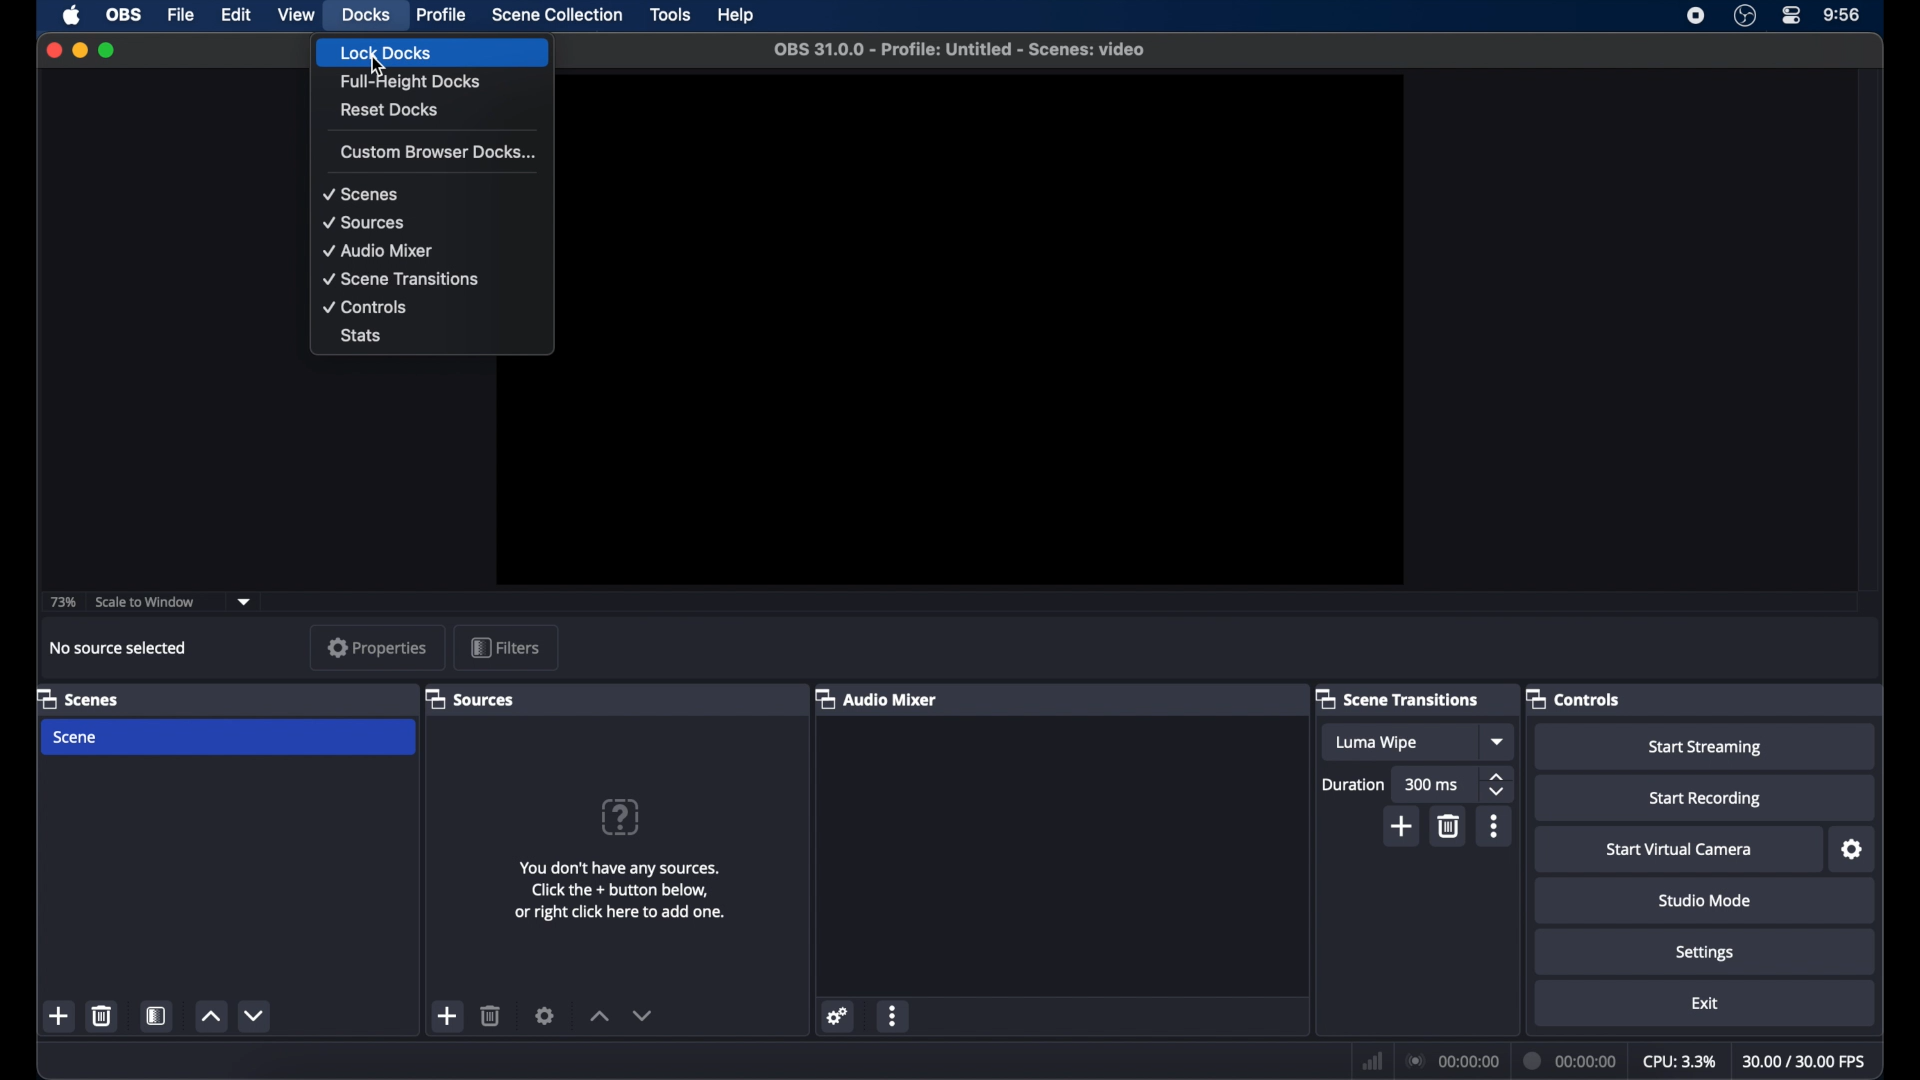 The width and height of the screenshot is (1920, 1080). What do you see at coordinates (557, 15) in the screenshot?
I see `scene collection` at bounding box center [557, 15].